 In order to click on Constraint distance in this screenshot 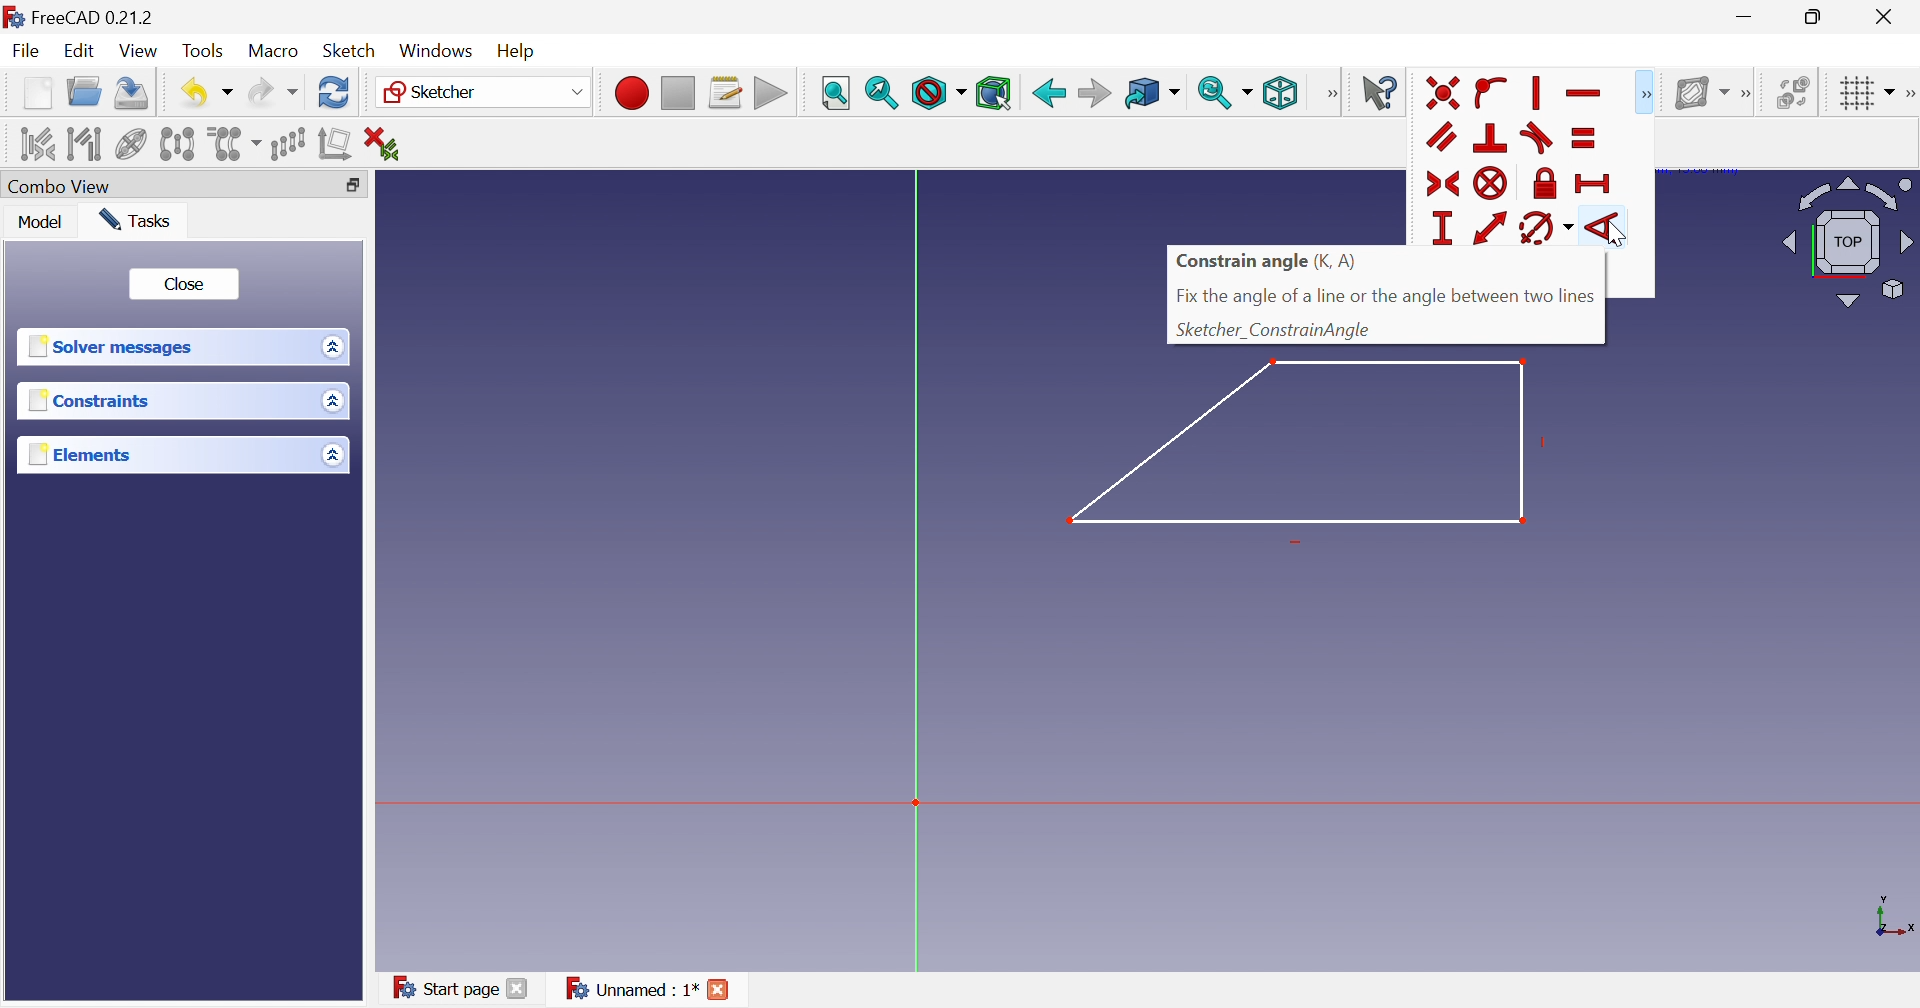, I will do `click(1491, 228)`.